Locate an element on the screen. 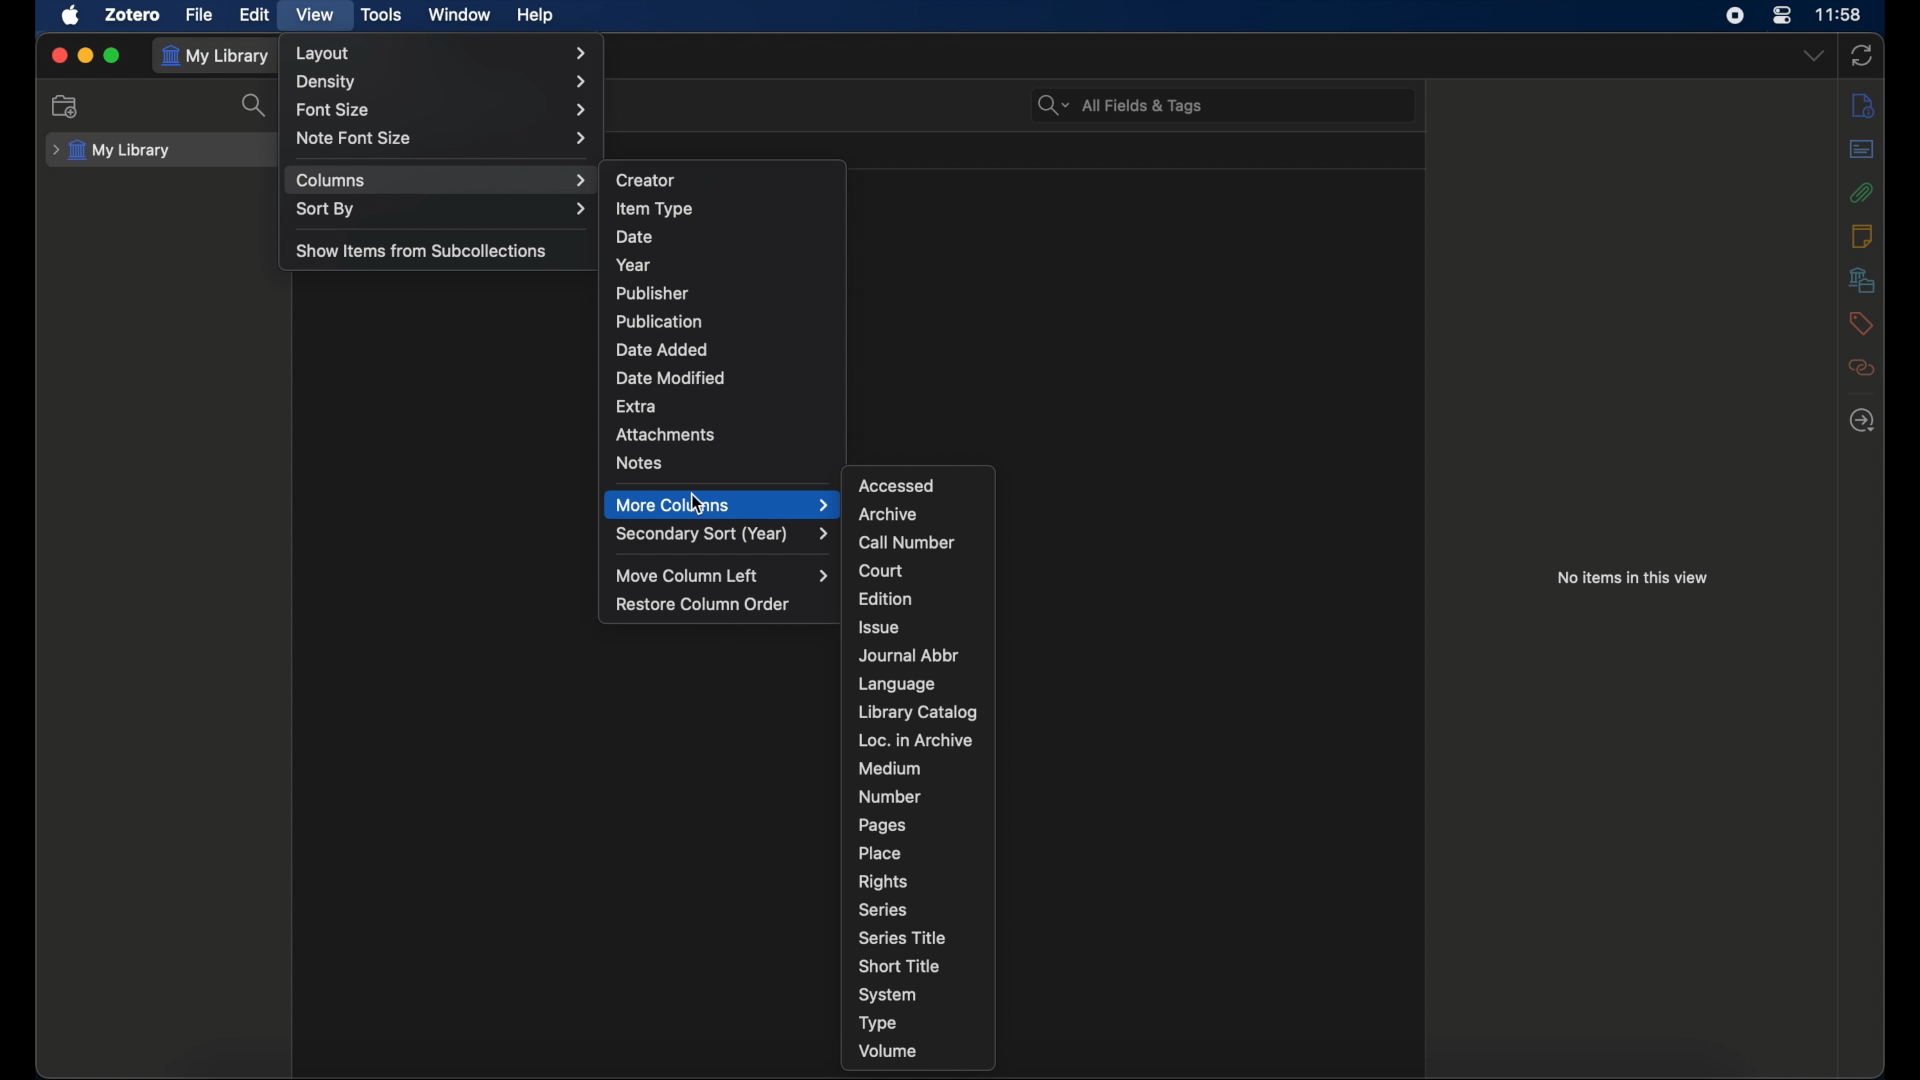  year is located at coordinates (632, 265).